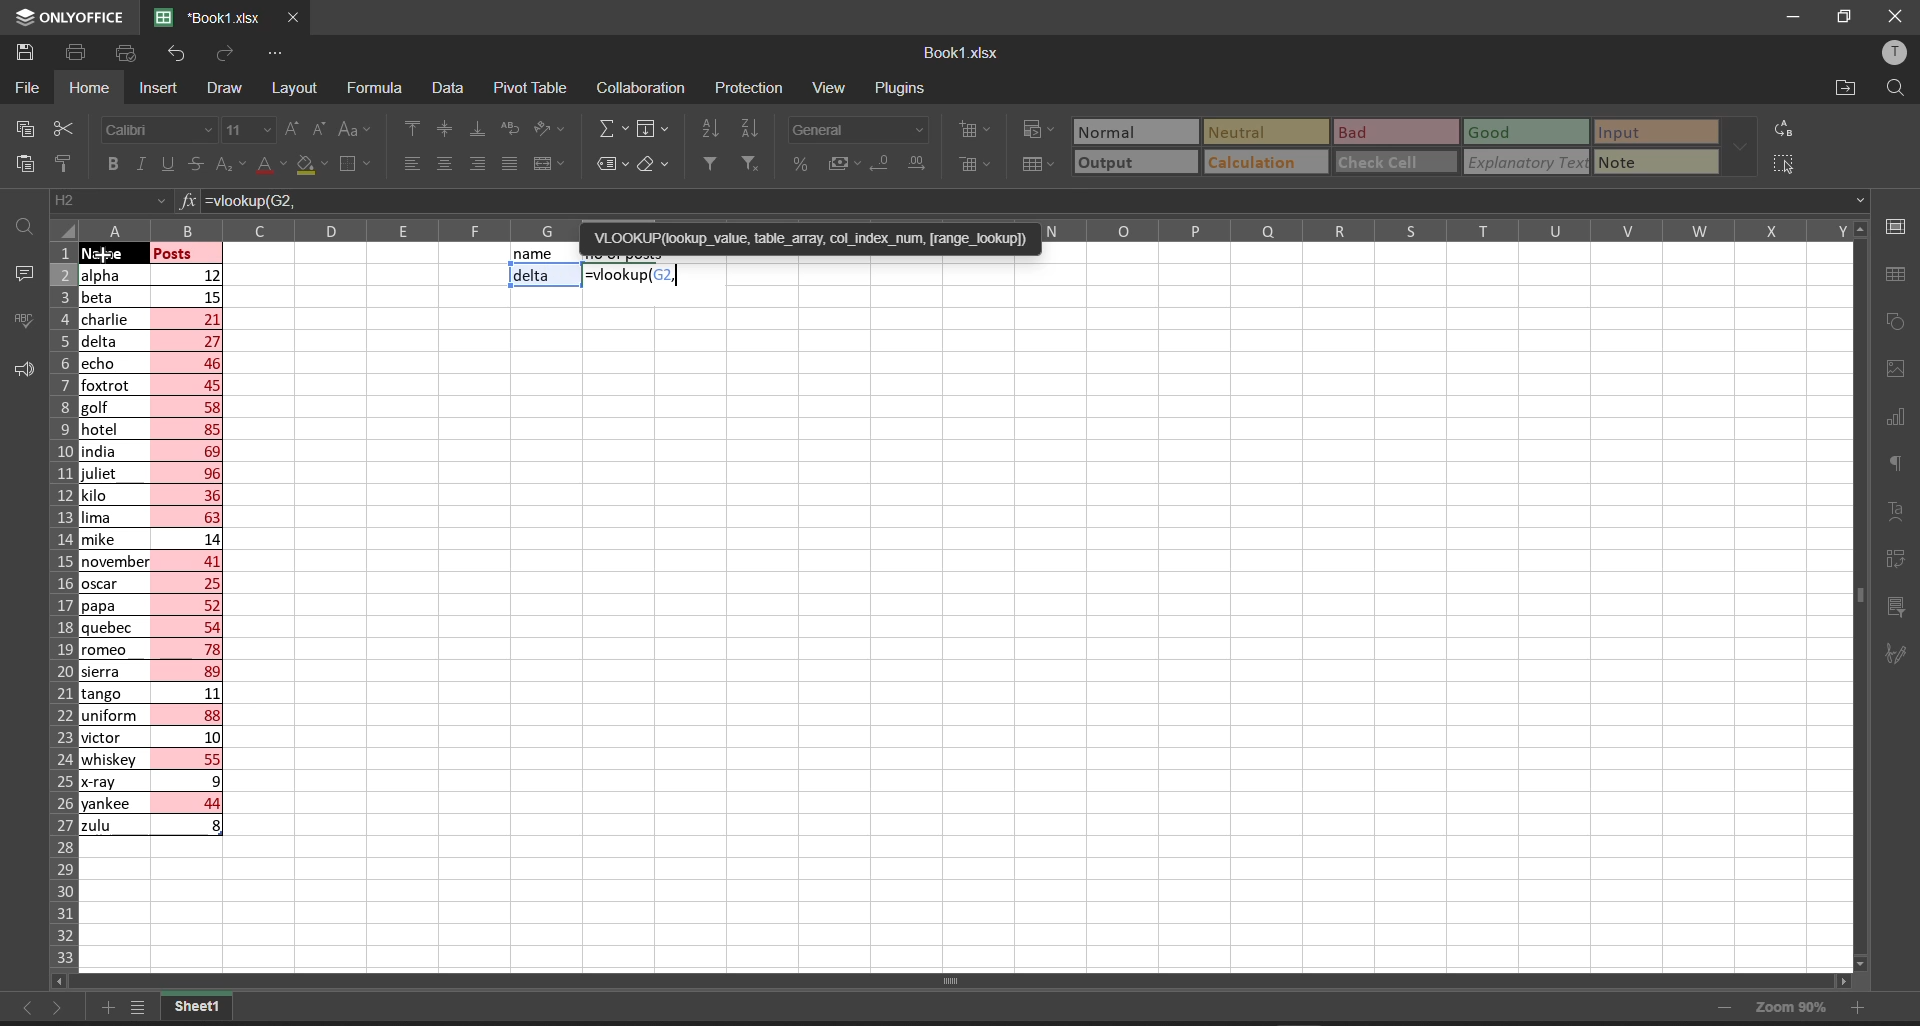 The image size is (1920, 1026). What do you see at coordinates (965, 224) in the screenshot?
I see `column names` at bounding box center [965, 224].